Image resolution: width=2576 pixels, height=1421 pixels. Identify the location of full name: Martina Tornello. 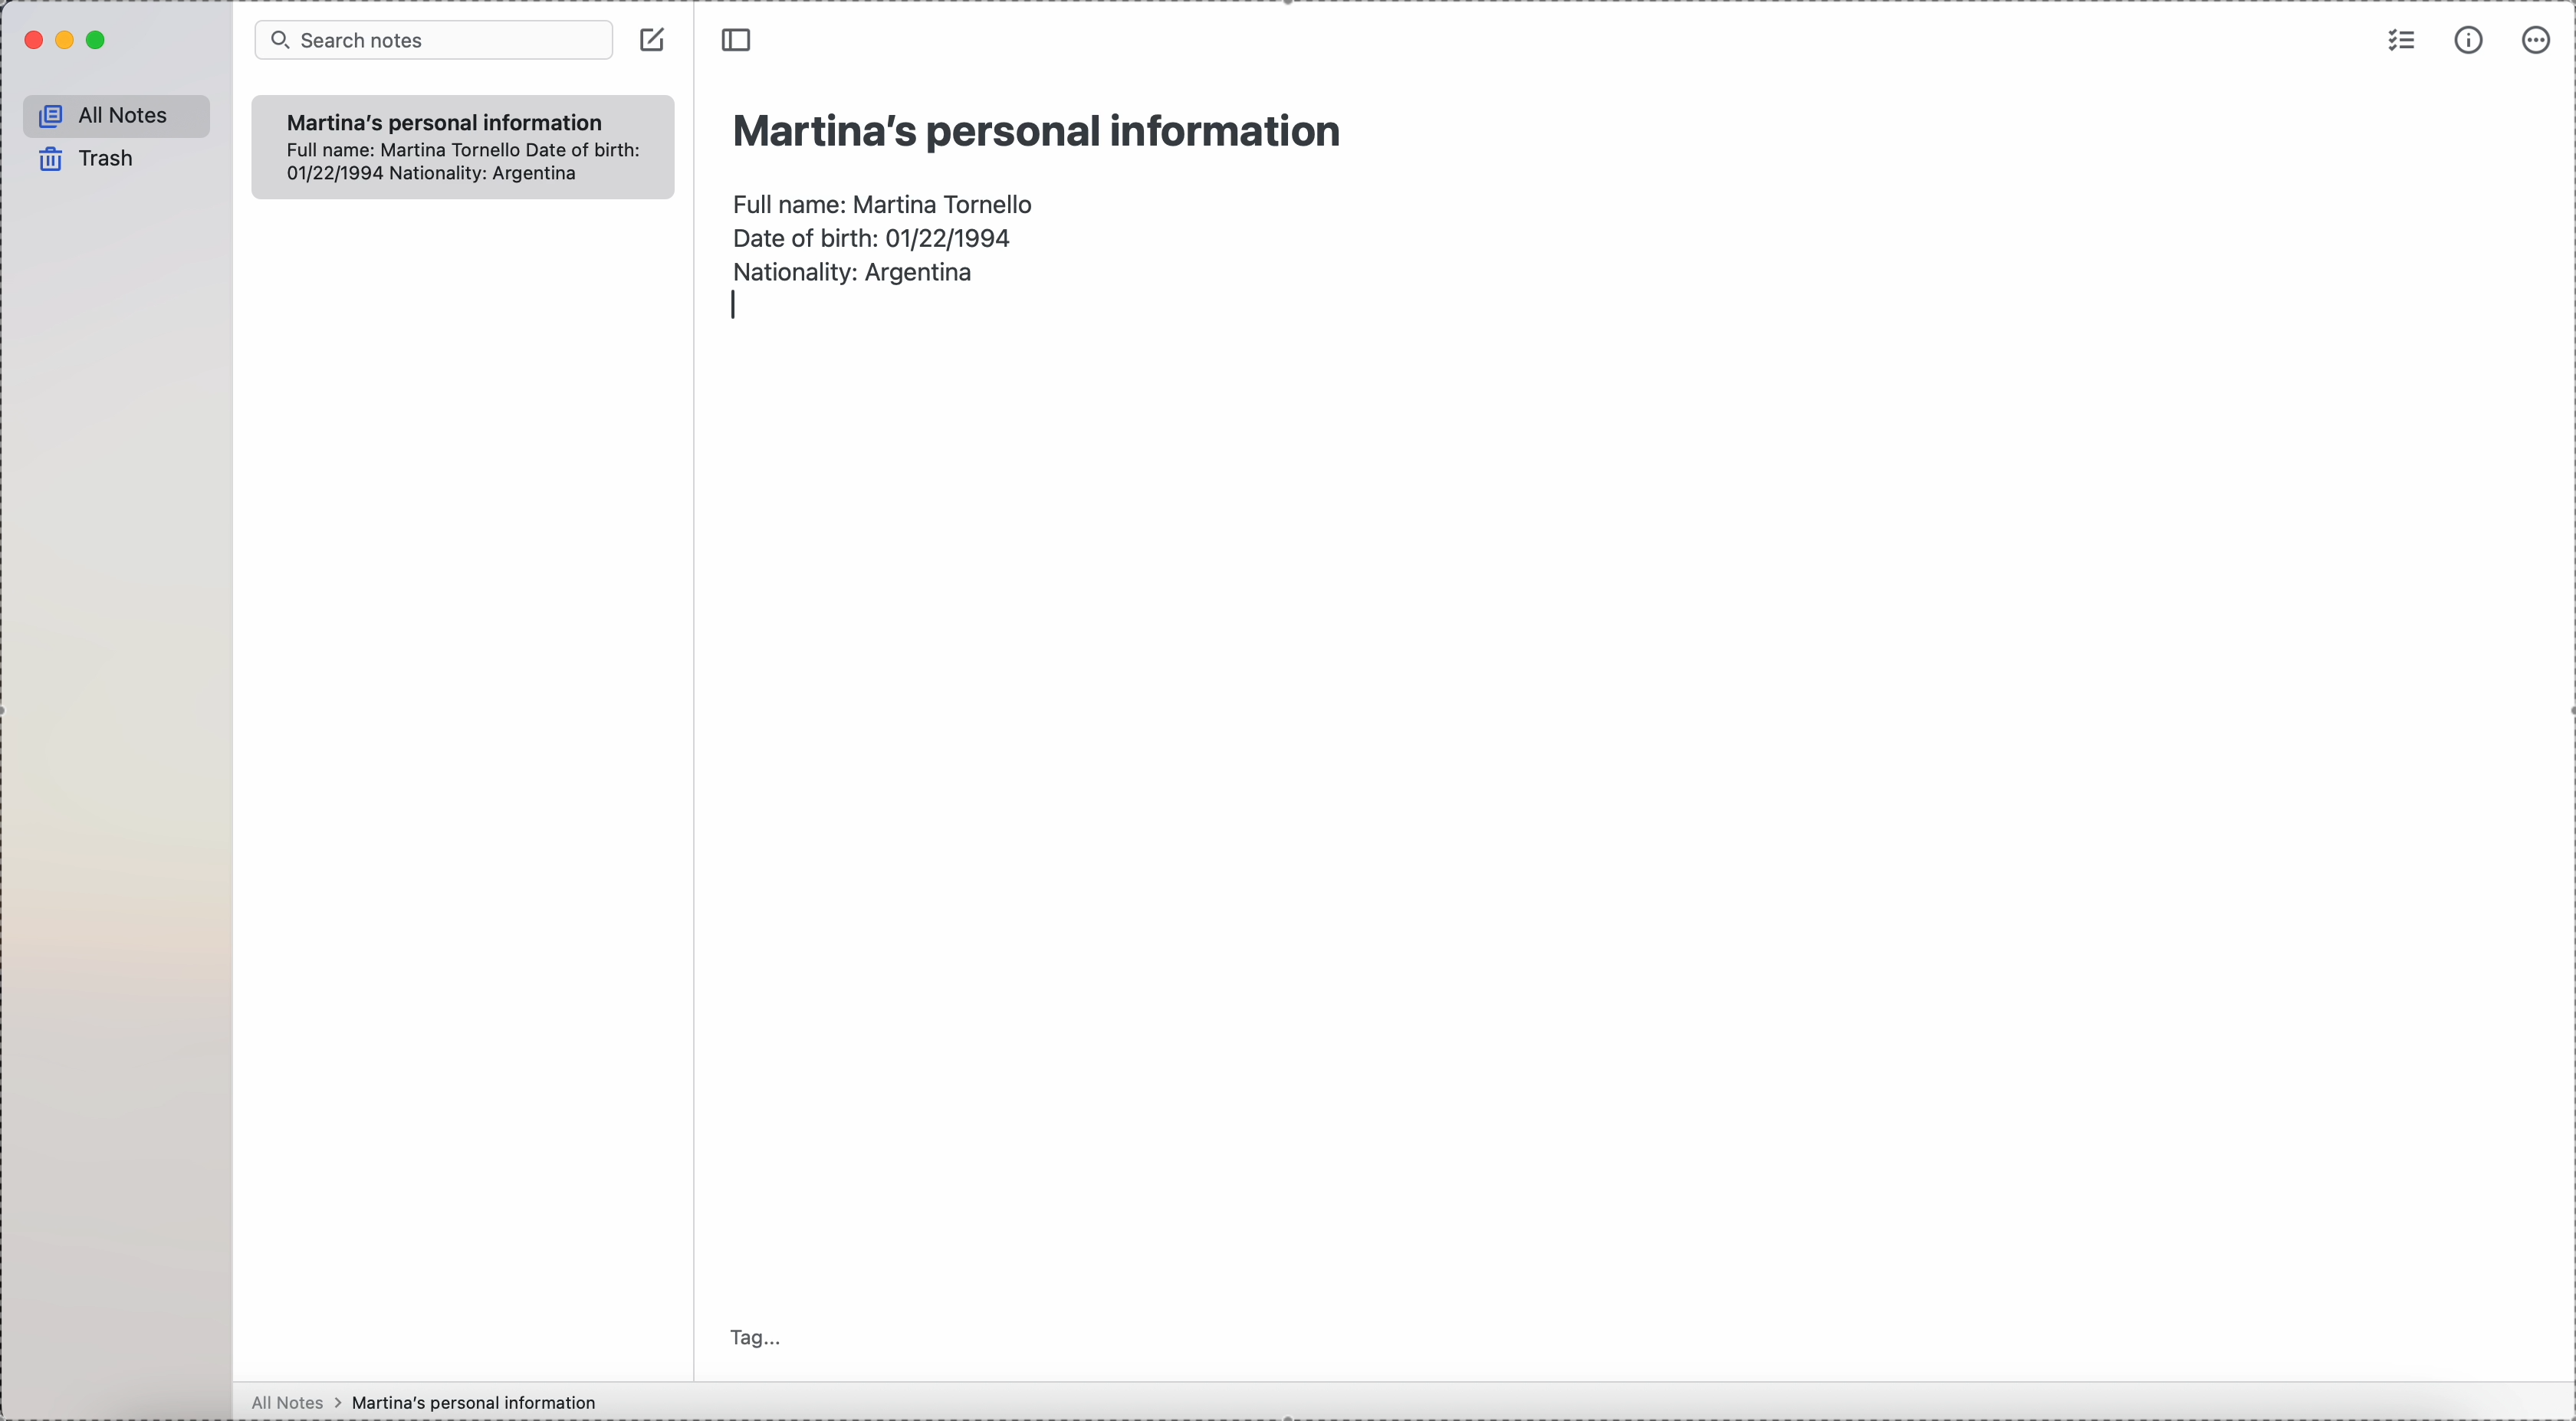
(887, 200).